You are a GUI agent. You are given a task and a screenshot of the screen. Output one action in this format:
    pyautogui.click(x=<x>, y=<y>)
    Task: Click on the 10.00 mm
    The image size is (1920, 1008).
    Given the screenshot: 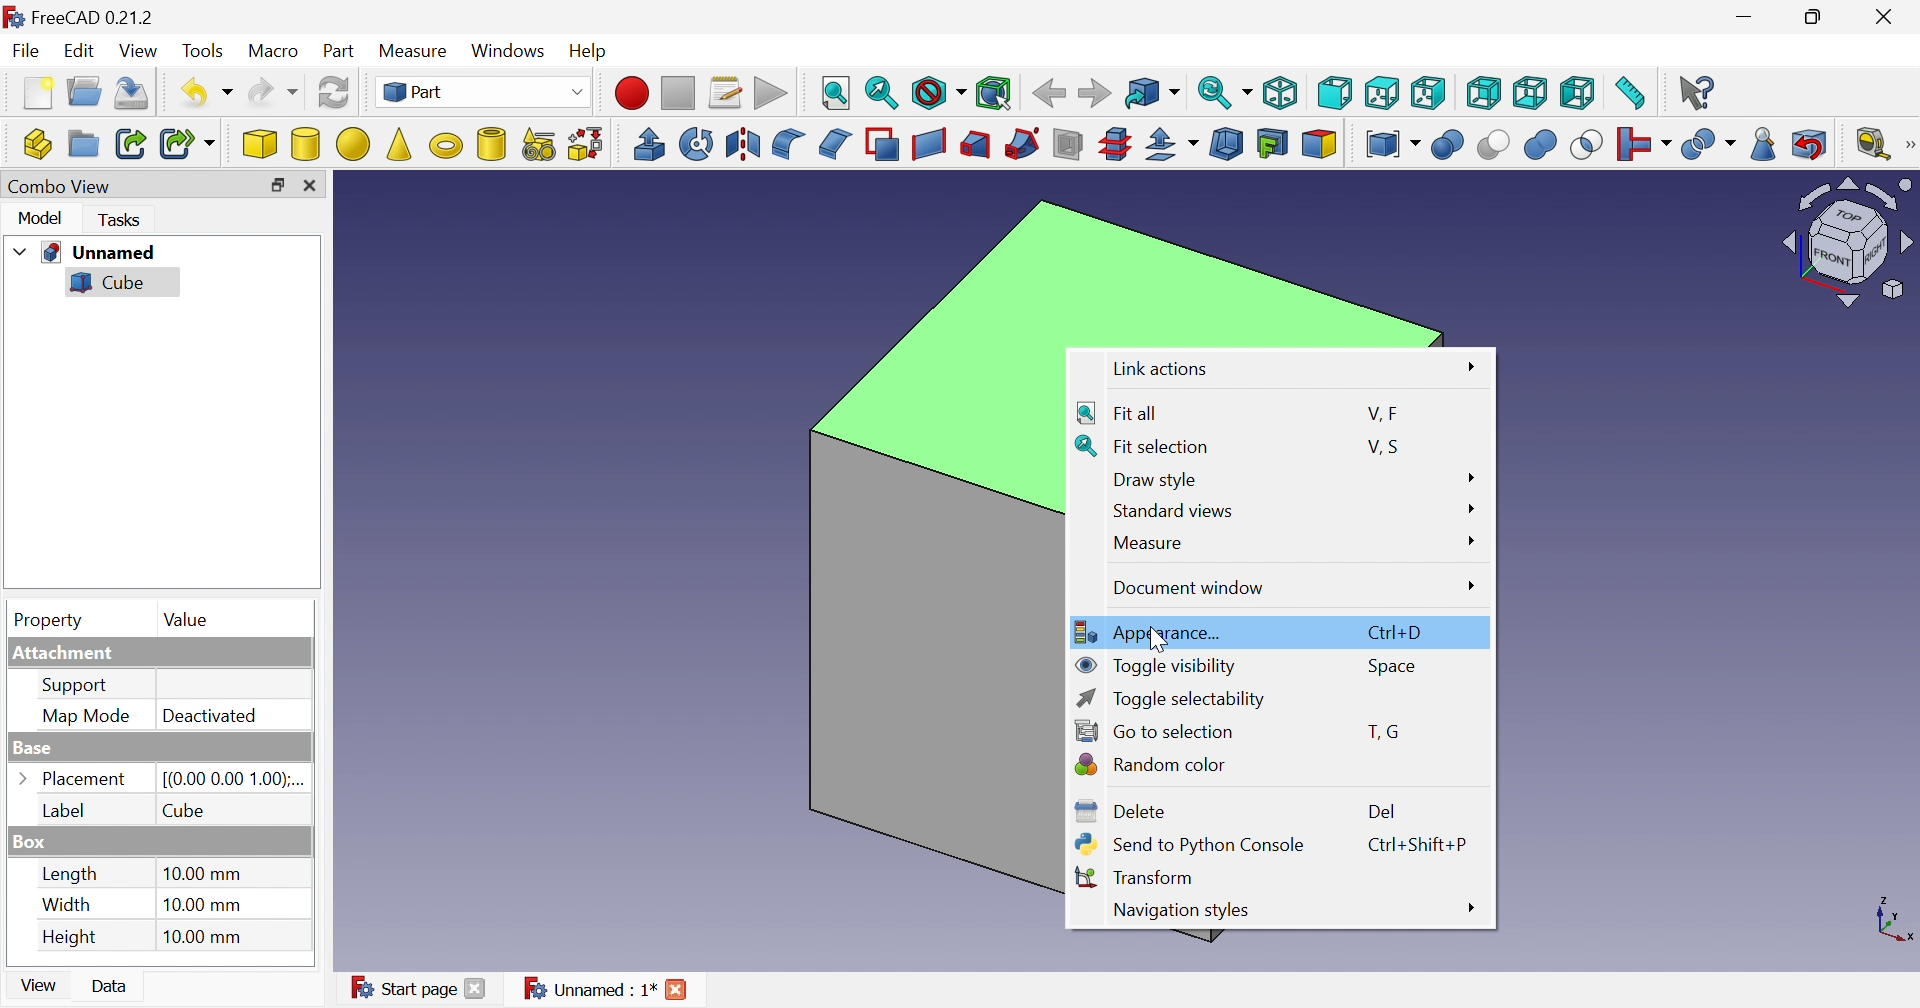 What is the action you would take?
    pyautogui.click(x=209, y=876)
    